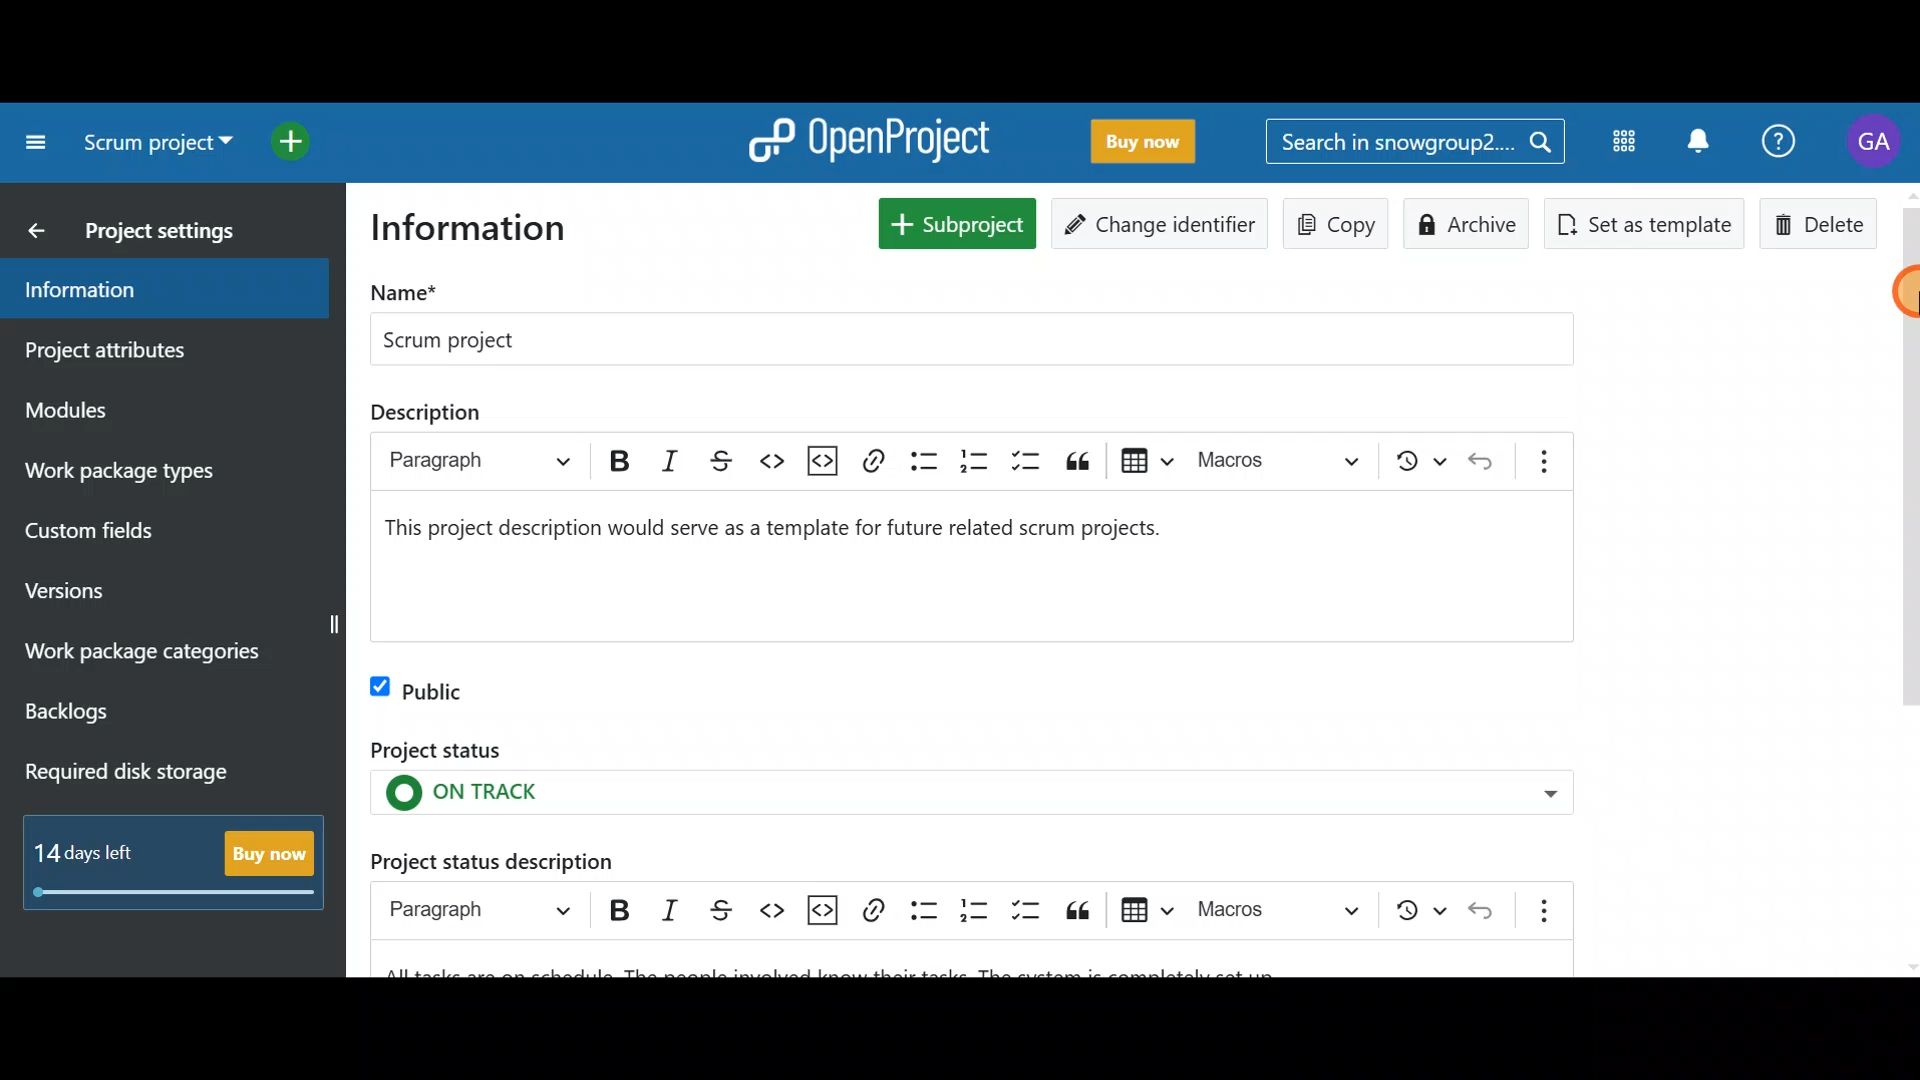 This screenshot has height=1080, width=1920. I want to click on Notification centre, so click(1693, 140).